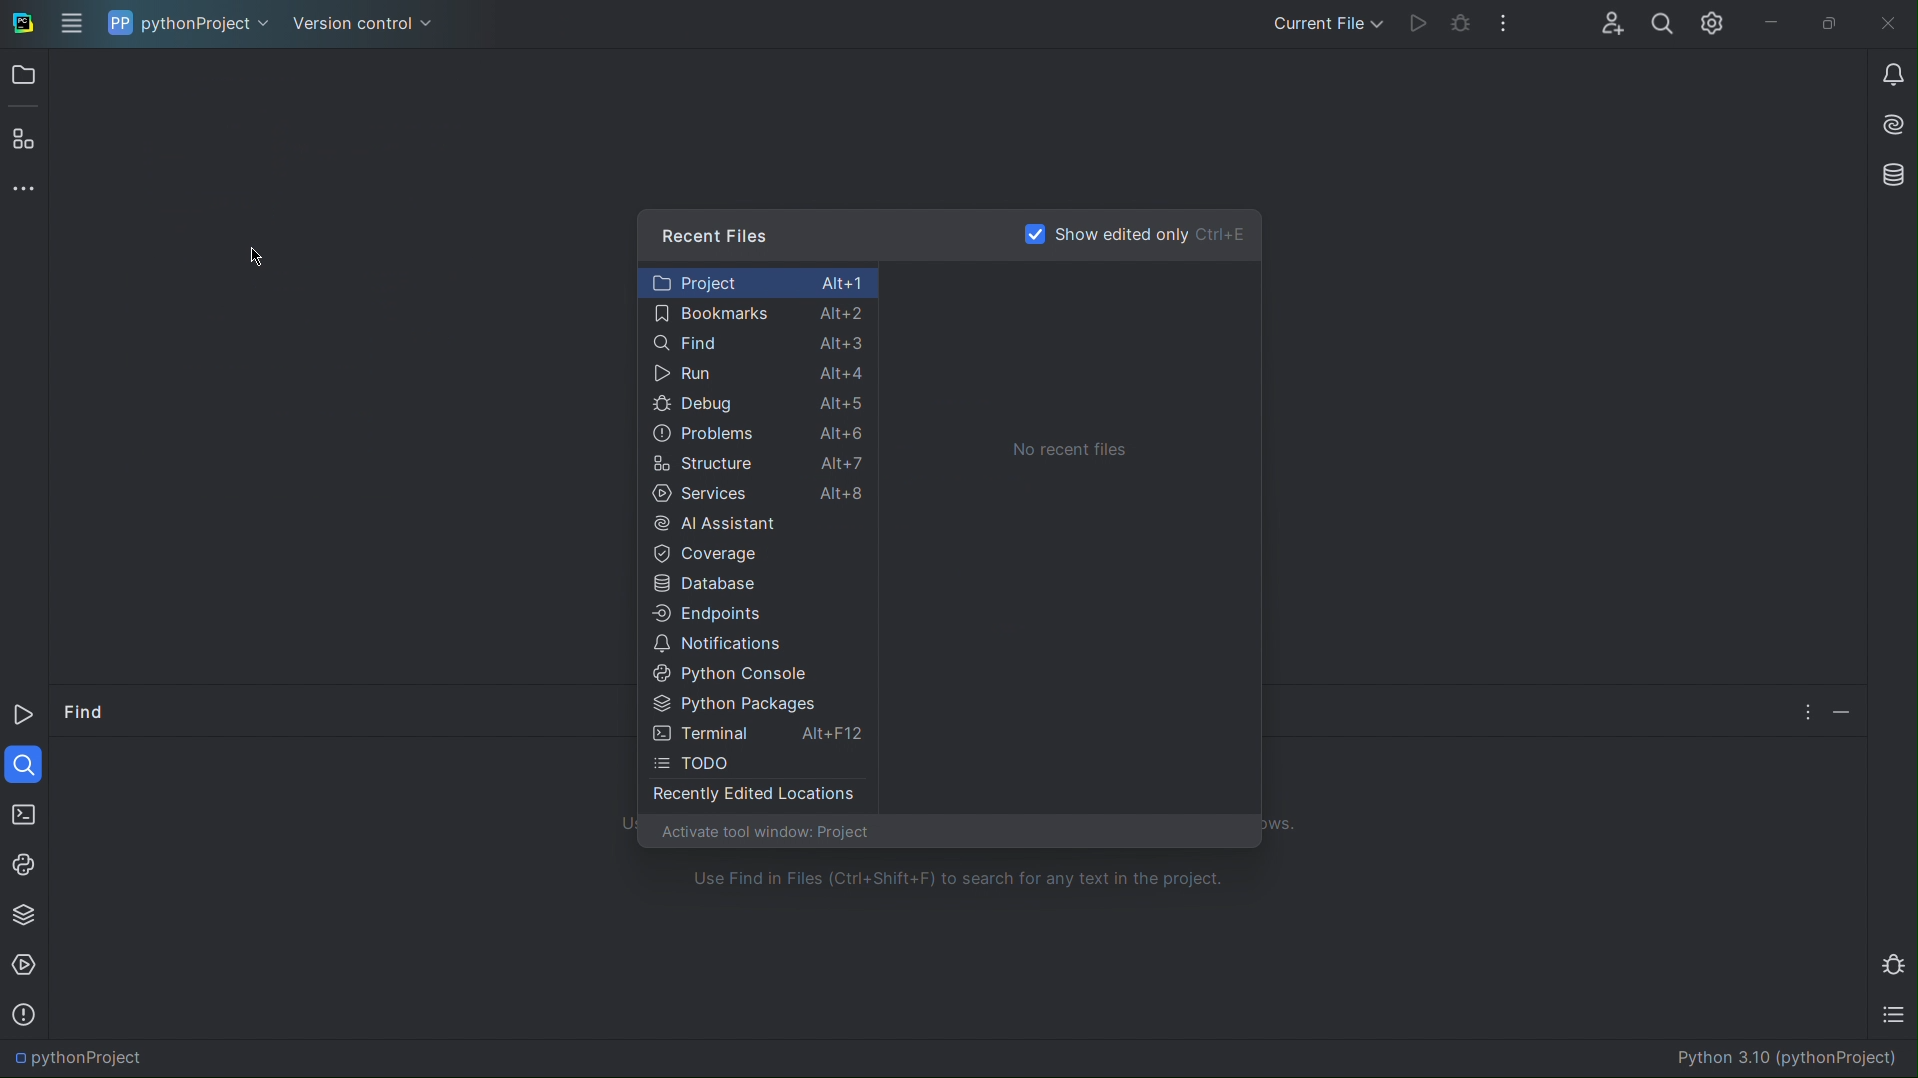  Describe the element at coordinates (1773, 23) in the screenshot. I see `Minimize` at that location.